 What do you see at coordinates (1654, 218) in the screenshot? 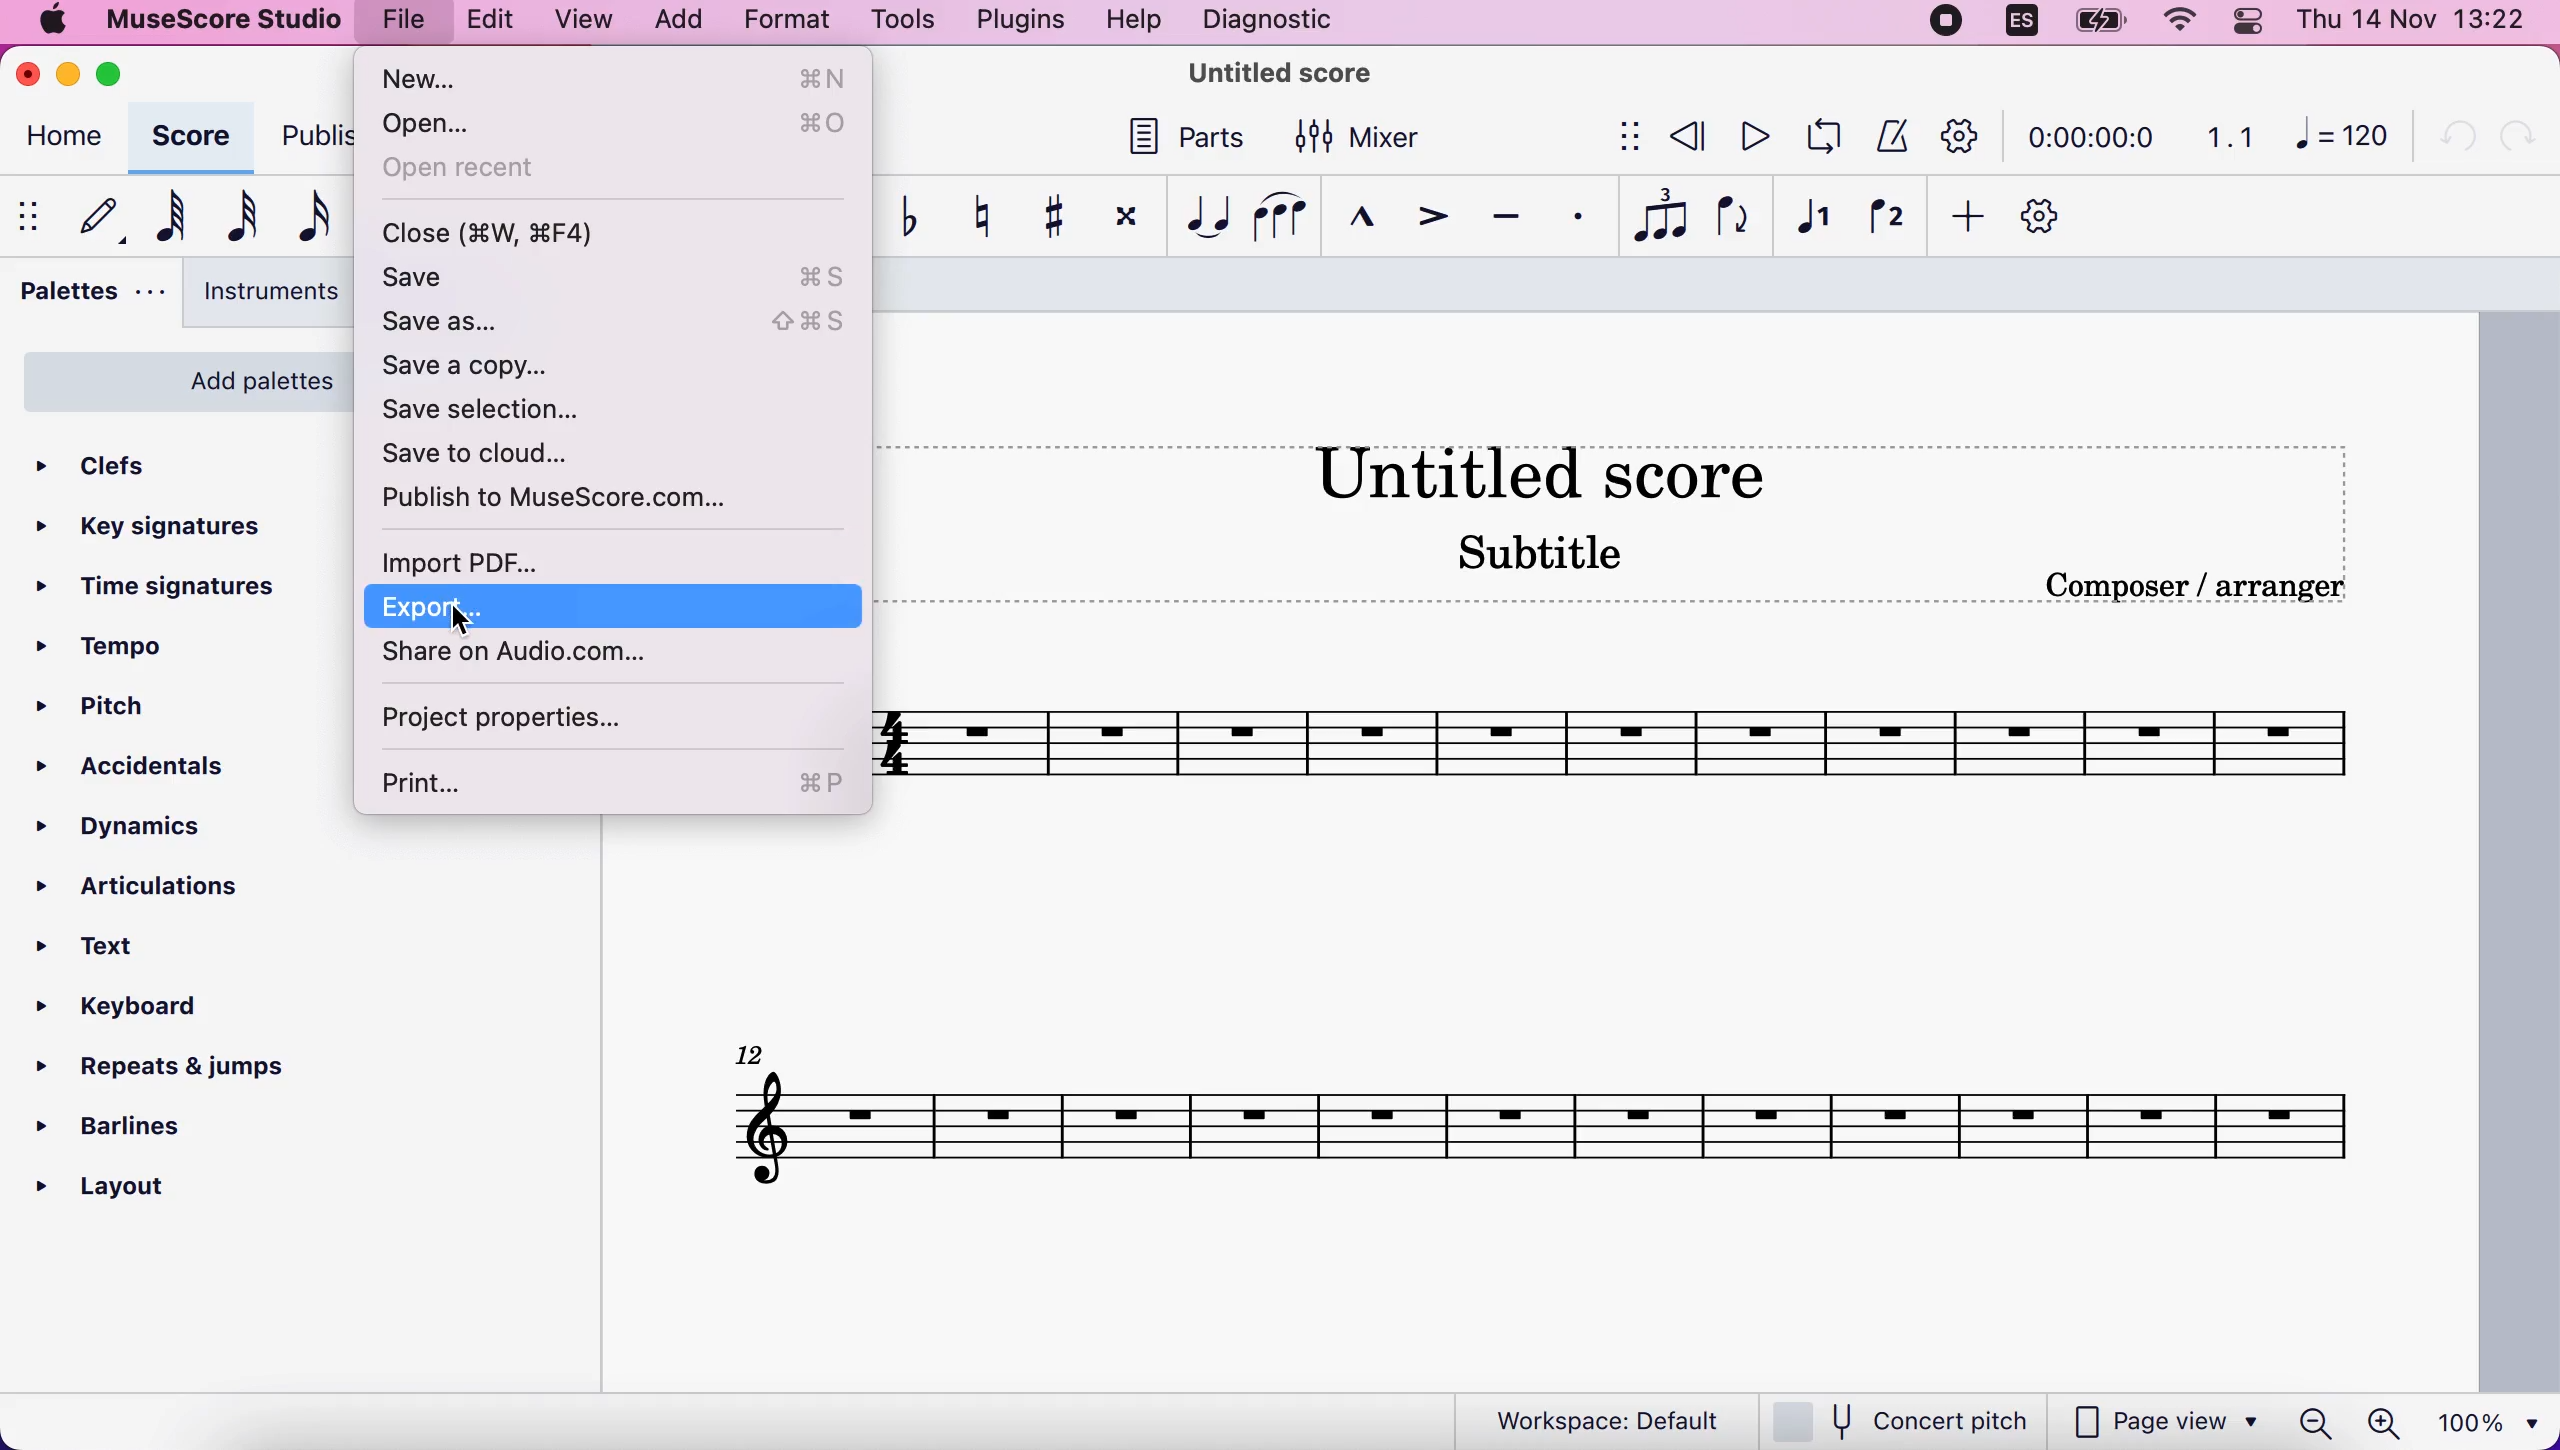
I see `tuples` at bounding box center [1654, 218].